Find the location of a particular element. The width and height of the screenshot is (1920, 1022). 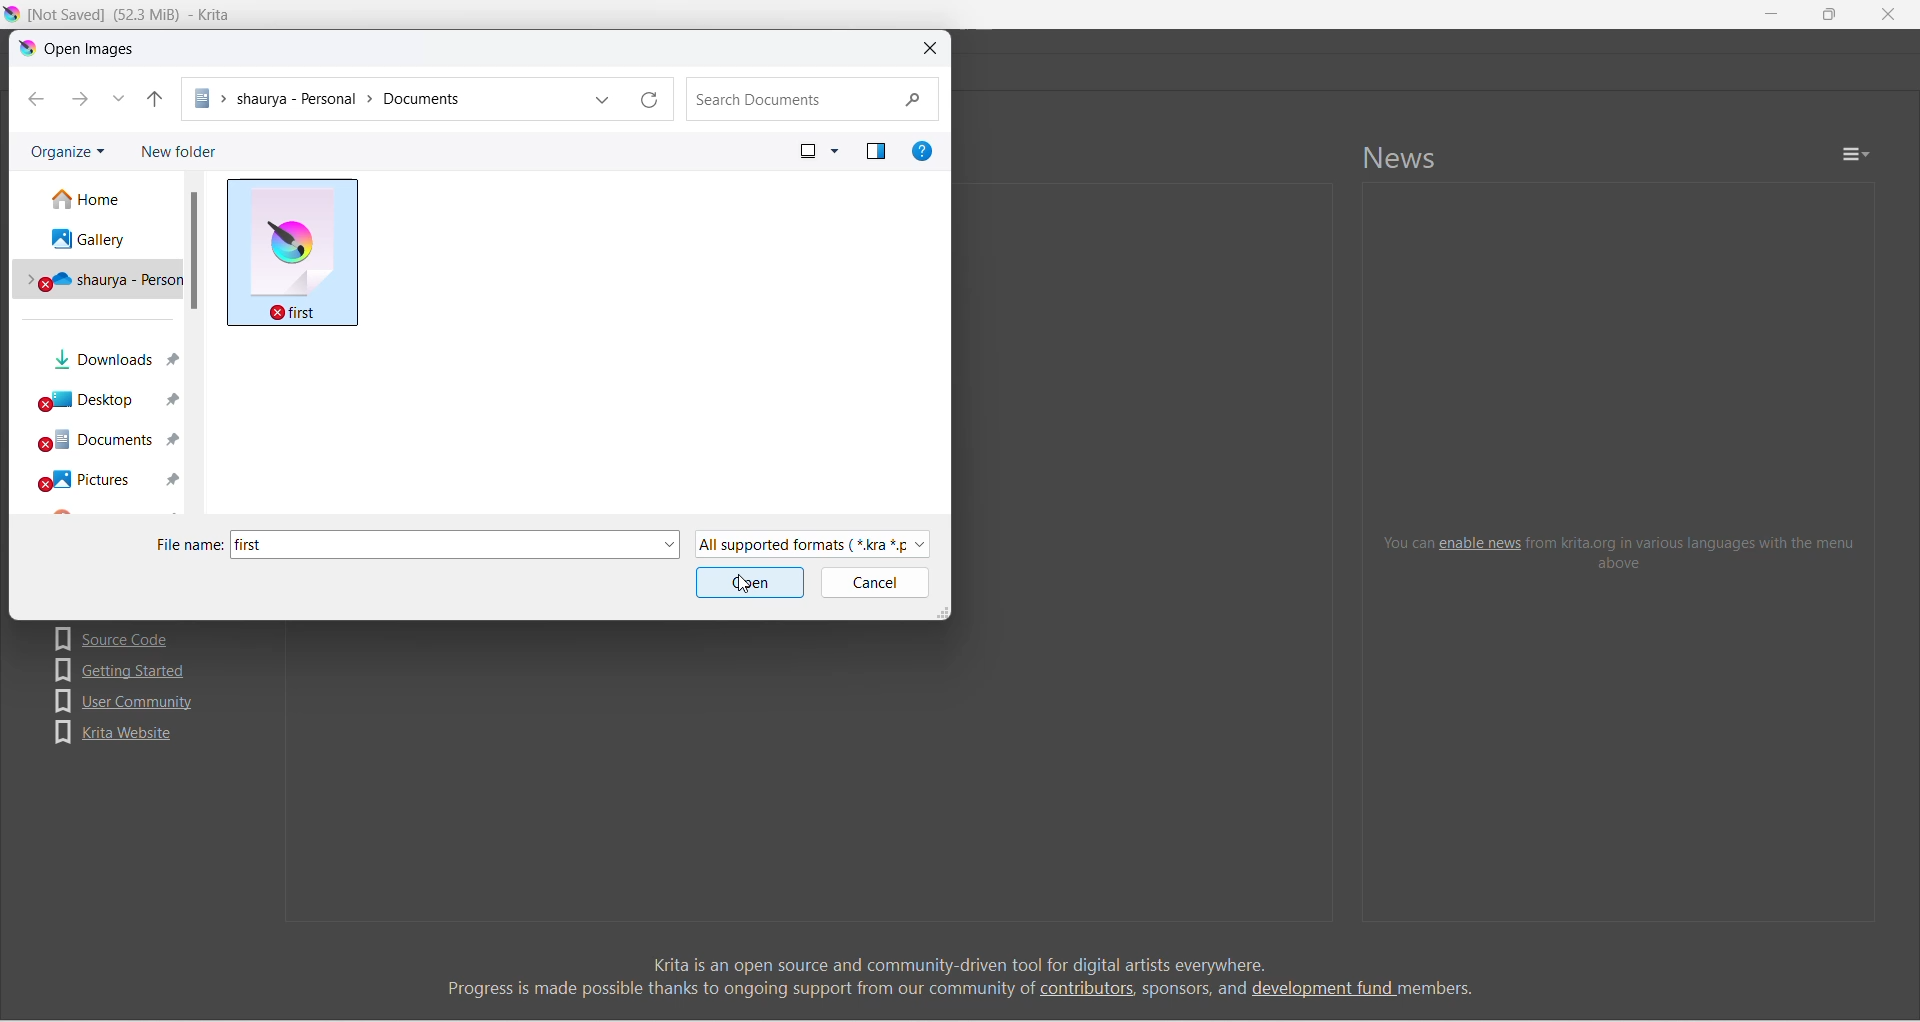

previous pane is located at coordinates (877, 151).